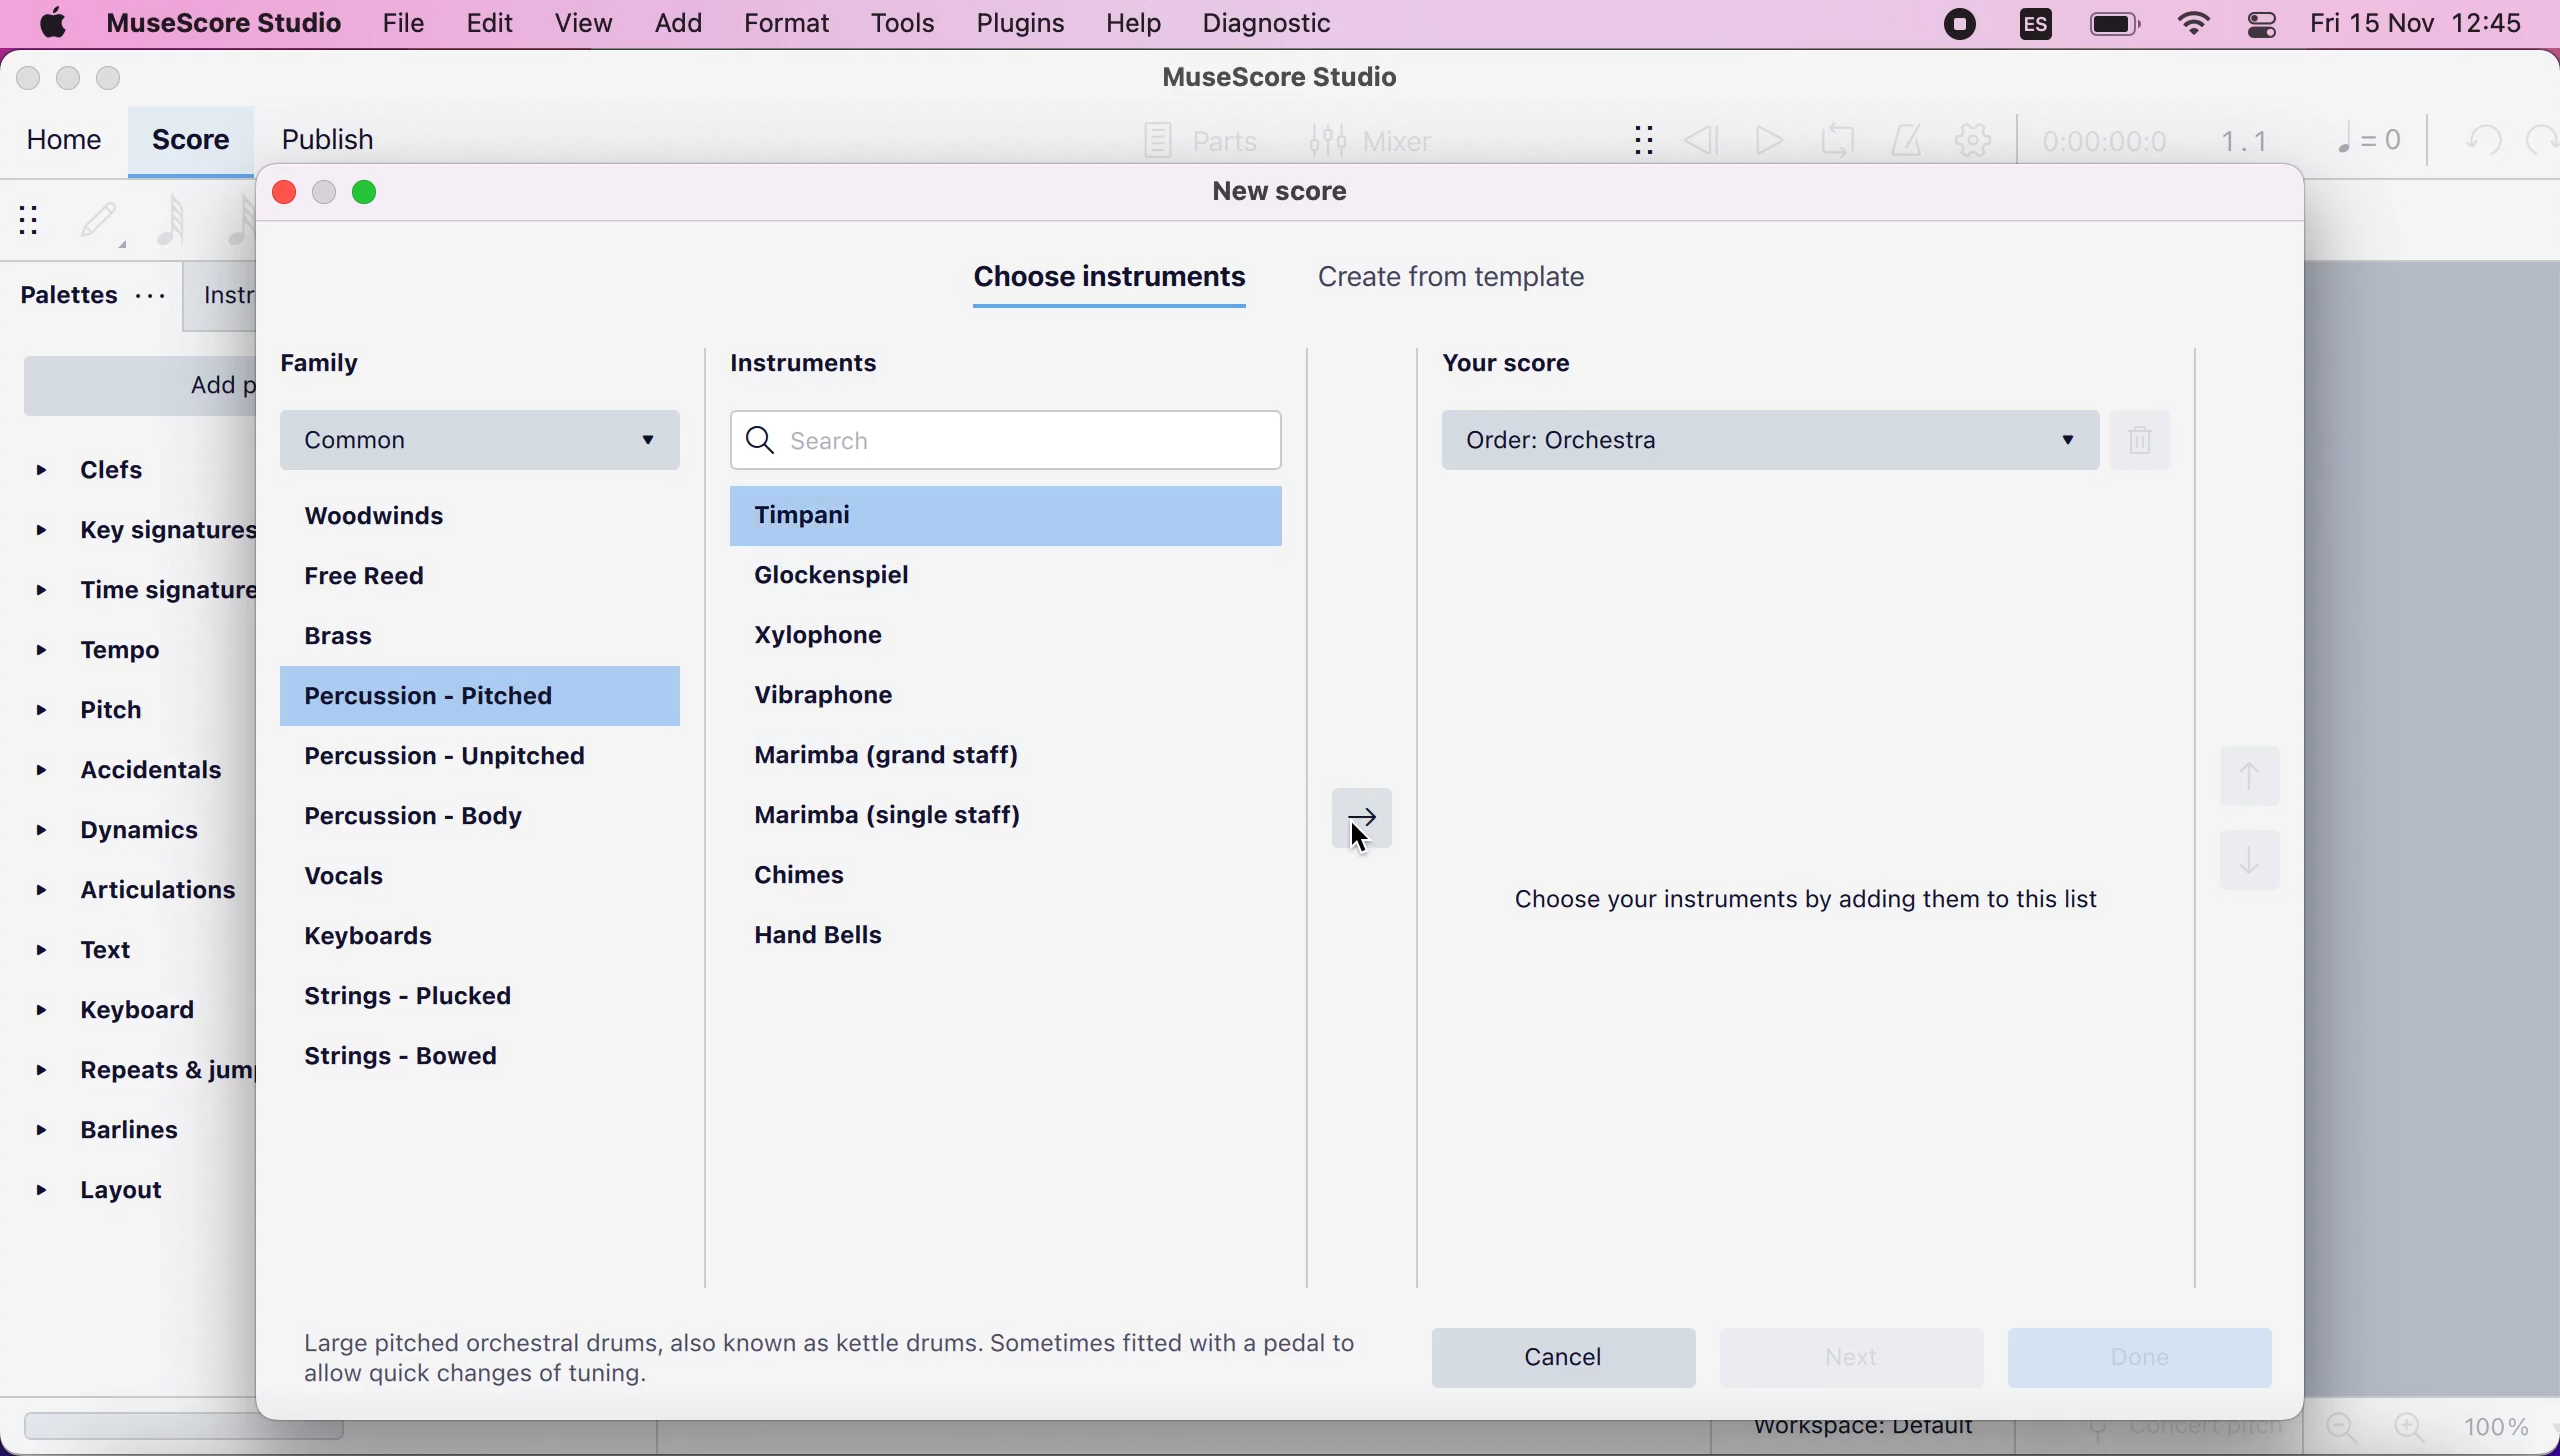 Image resolution: width=2560 pixels, height=1456 pixels. Describe the element at coordinates (2162, 1438) in the screenshot. I see `concert pitch` at that location.